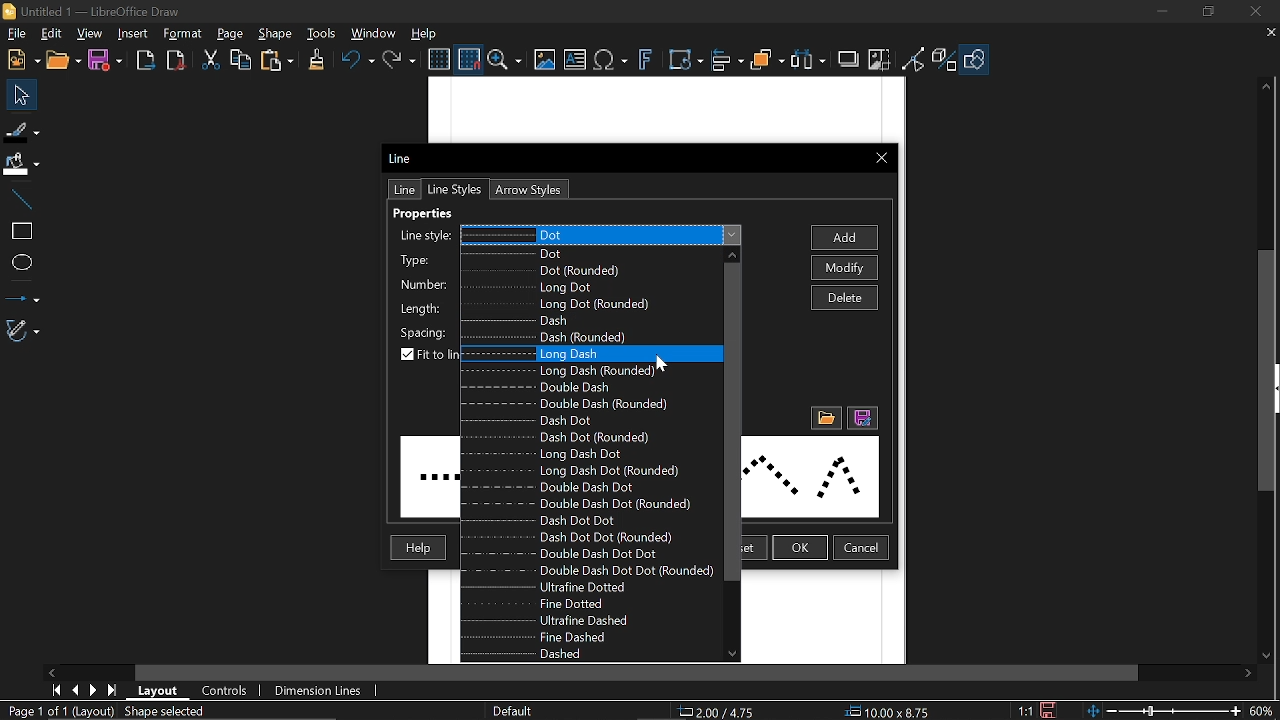 Image resolution: width=1280 pixels, height=720 pixels. Describe the element at coordinates (425, 33) in the screenshot. I see `Help` at that location.